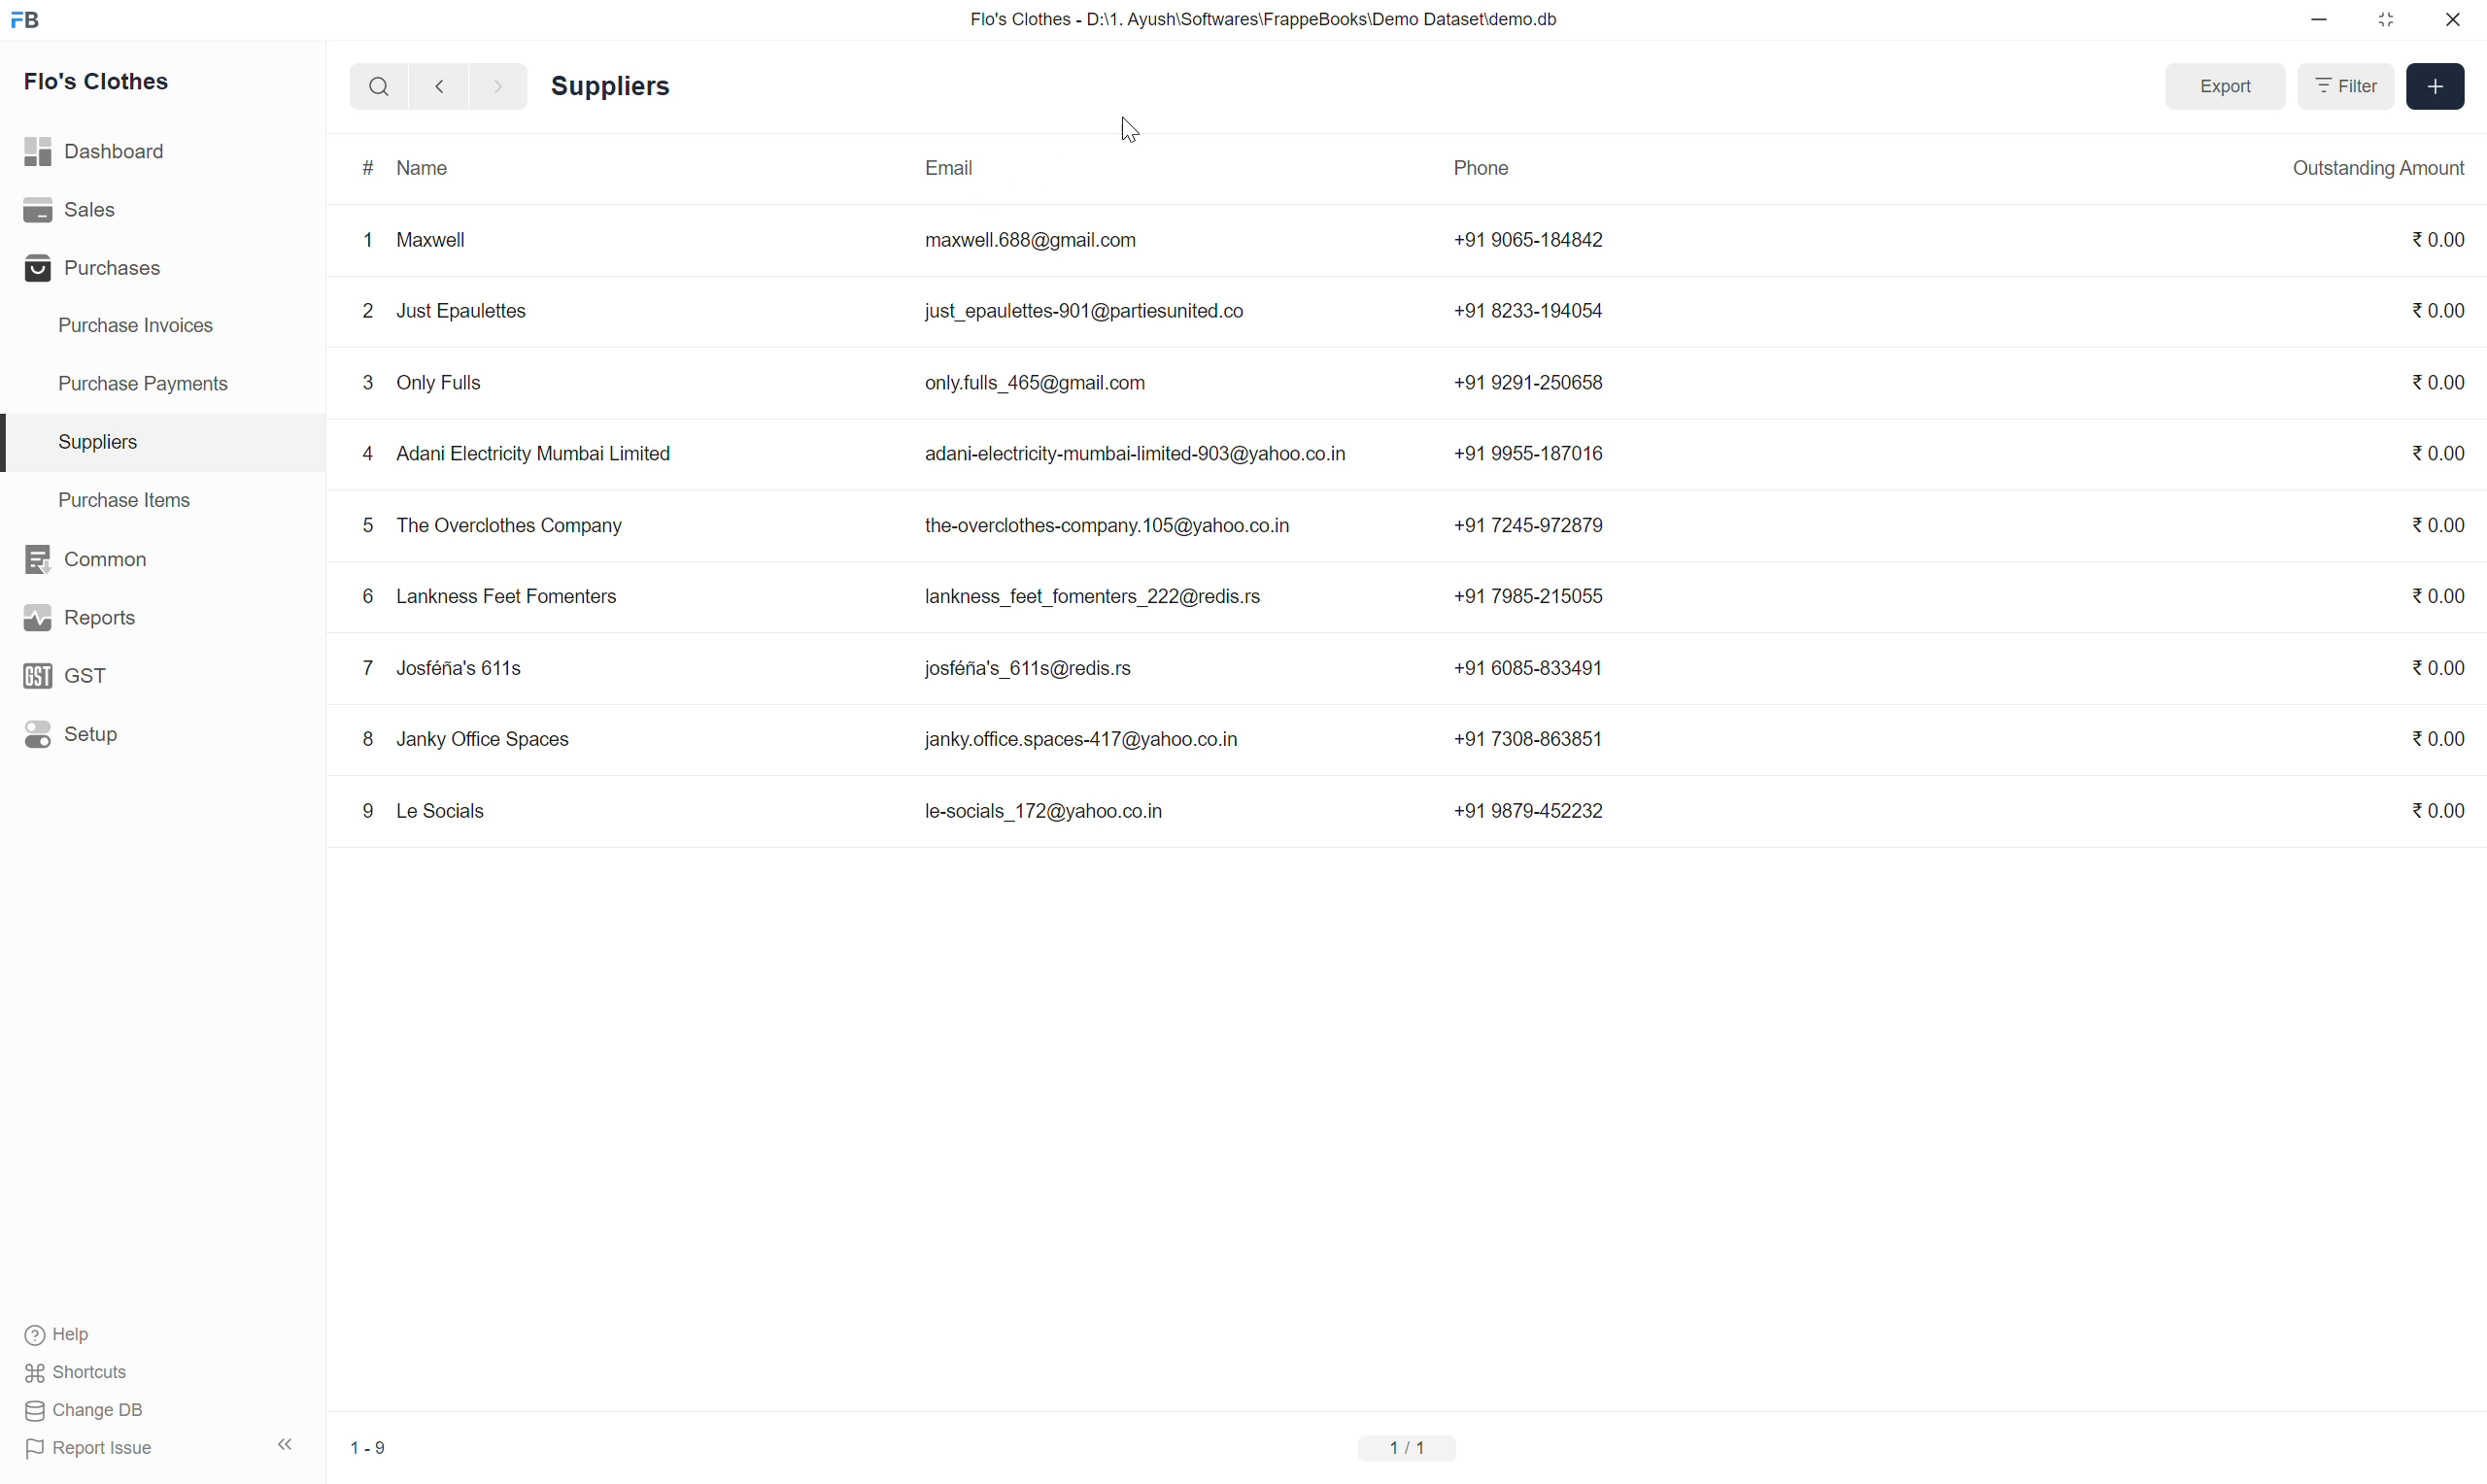 The width and height of the screenshot is (2487, 1484). Describe the element at coordinates (366, 741) in the screenshot. I see `8` at that location.